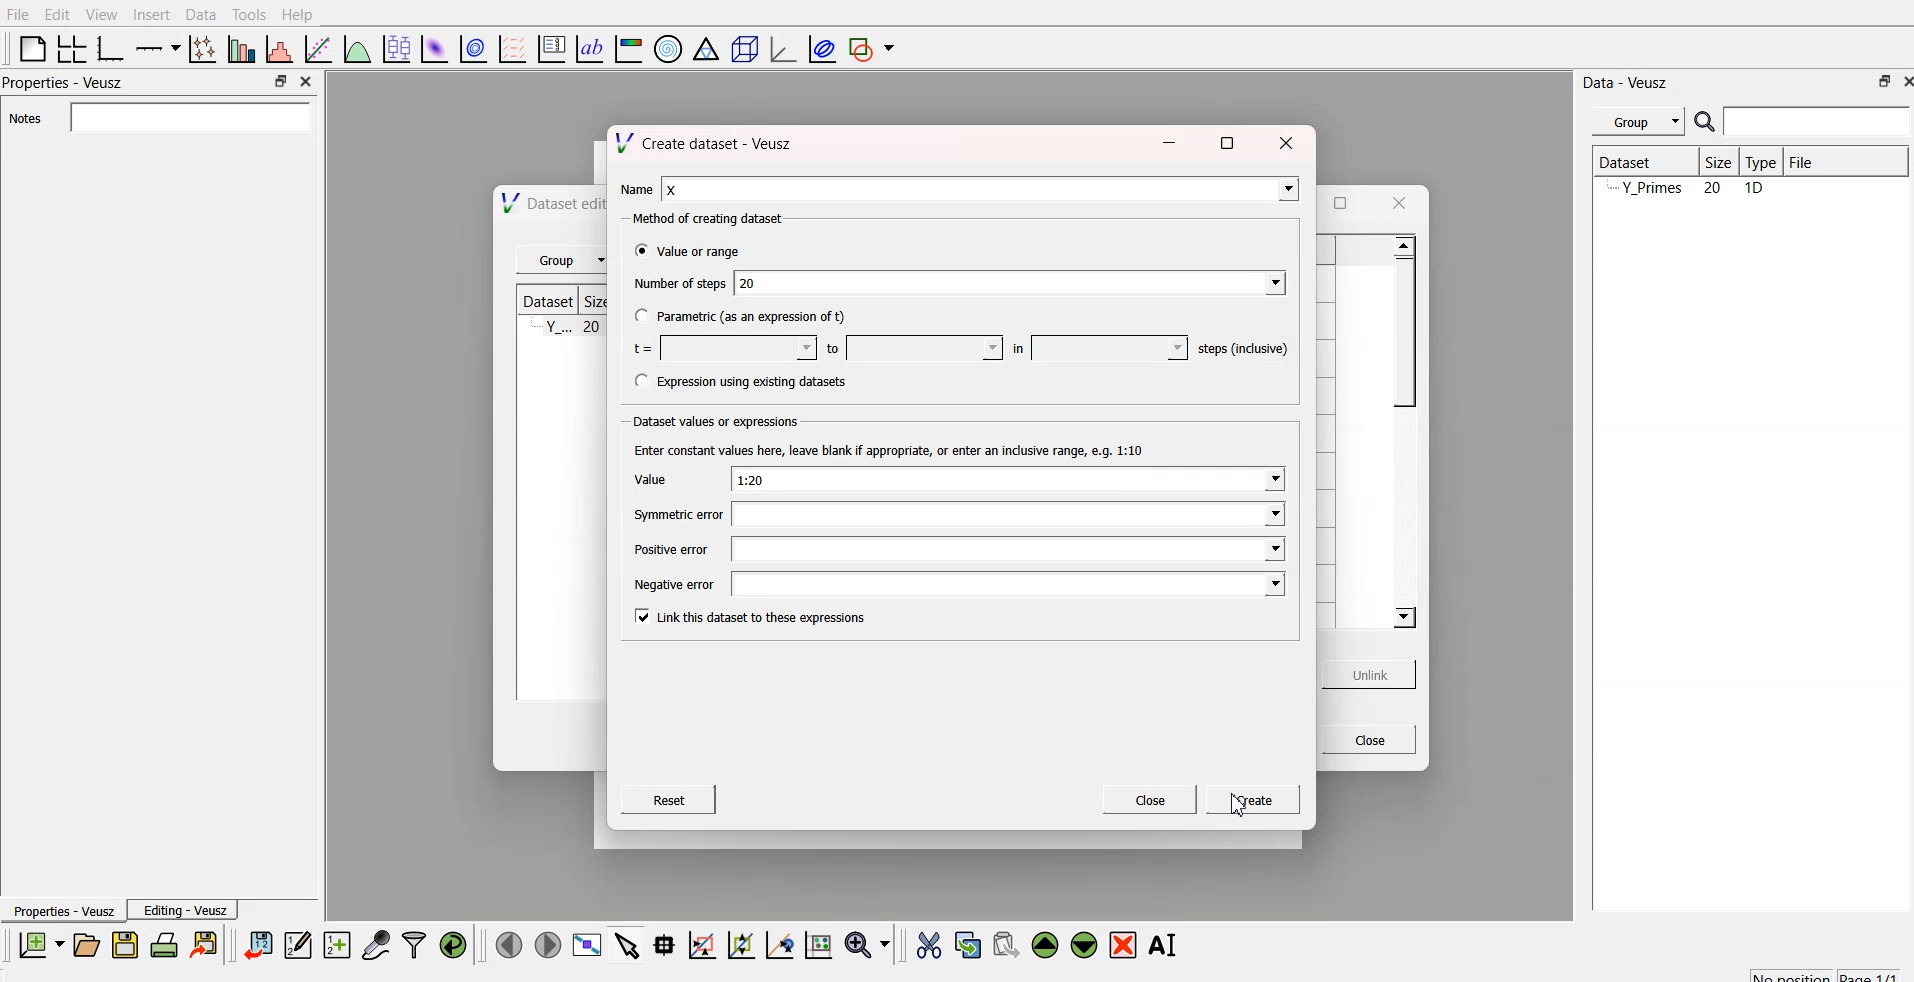 The image size is (1914, 982). I want to click on image color bar , so click(629, 51).